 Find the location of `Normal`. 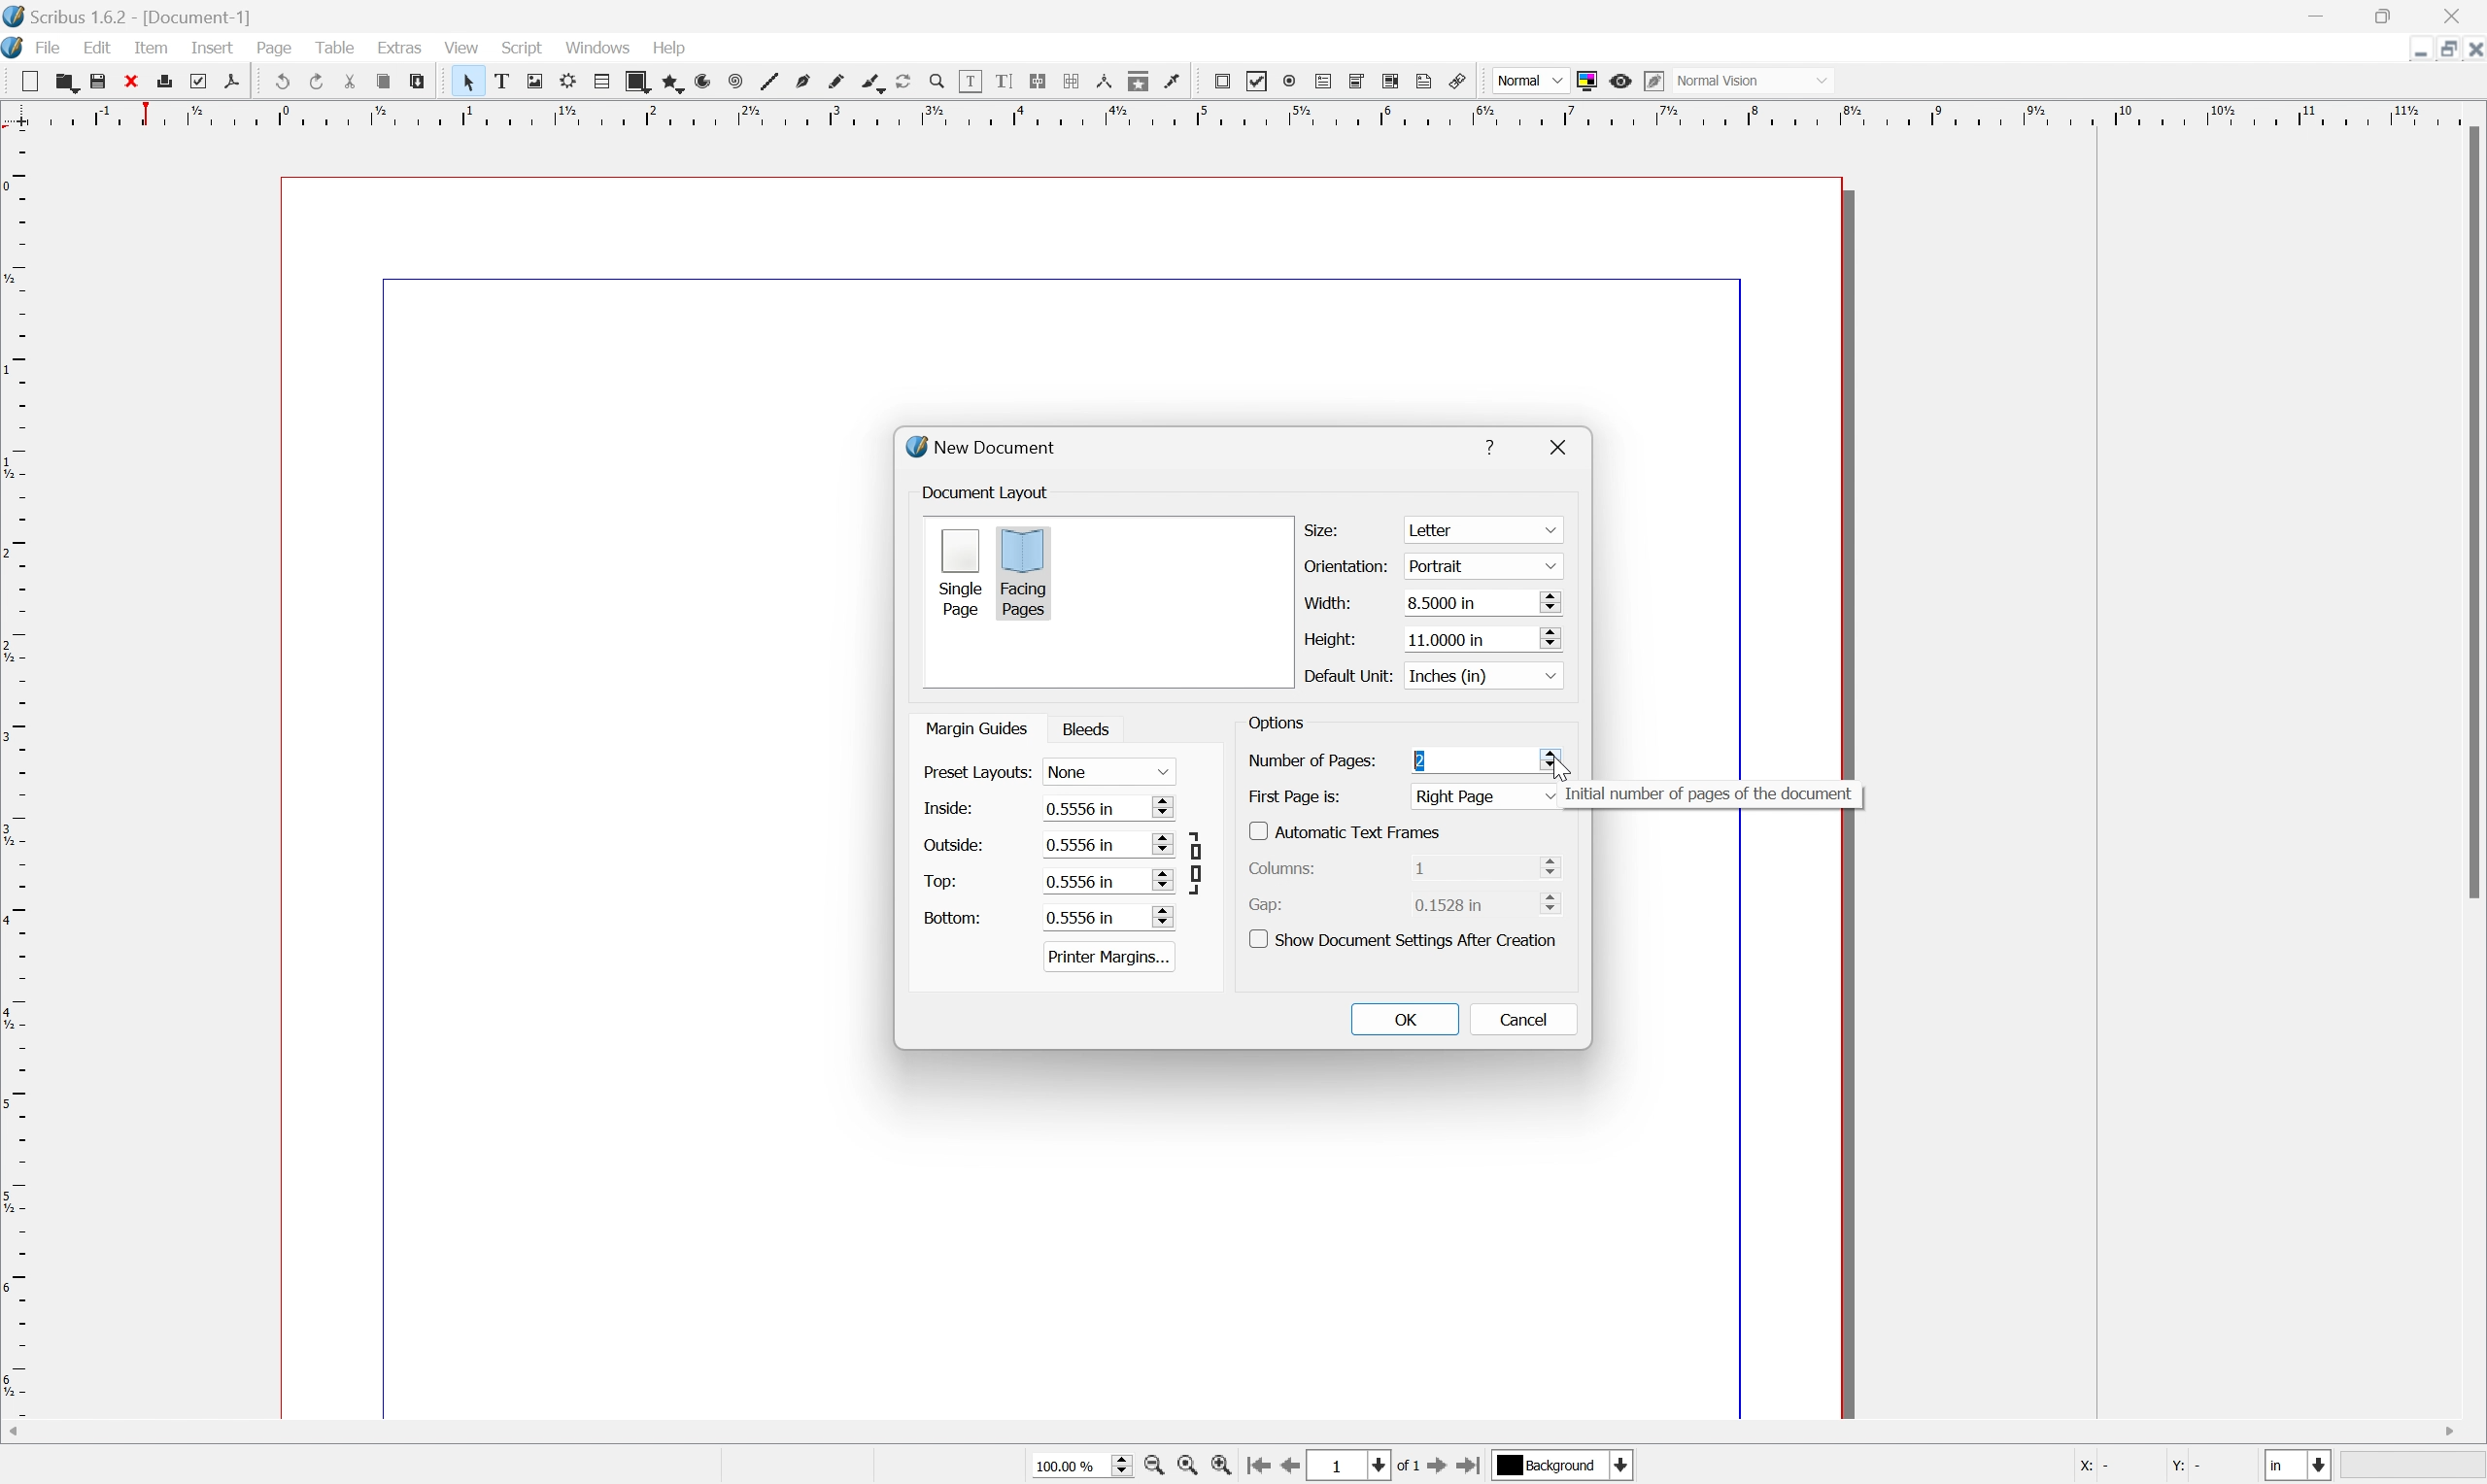

Normal is located at coordinates (1526, 80).